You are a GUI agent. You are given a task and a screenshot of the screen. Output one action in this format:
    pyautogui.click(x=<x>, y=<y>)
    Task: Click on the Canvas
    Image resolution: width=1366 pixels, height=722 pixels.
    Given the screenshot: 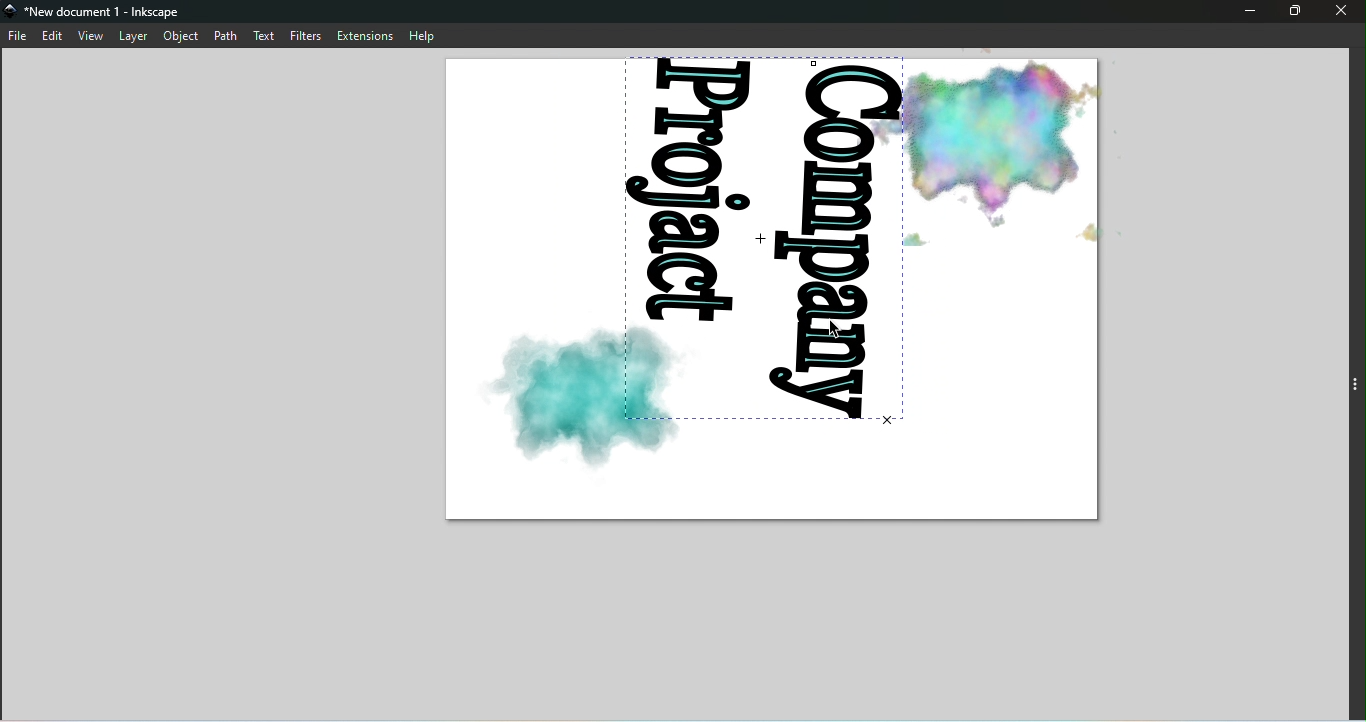 What is the action you would take?
    pyautogui.click(x=774, y=291)
    